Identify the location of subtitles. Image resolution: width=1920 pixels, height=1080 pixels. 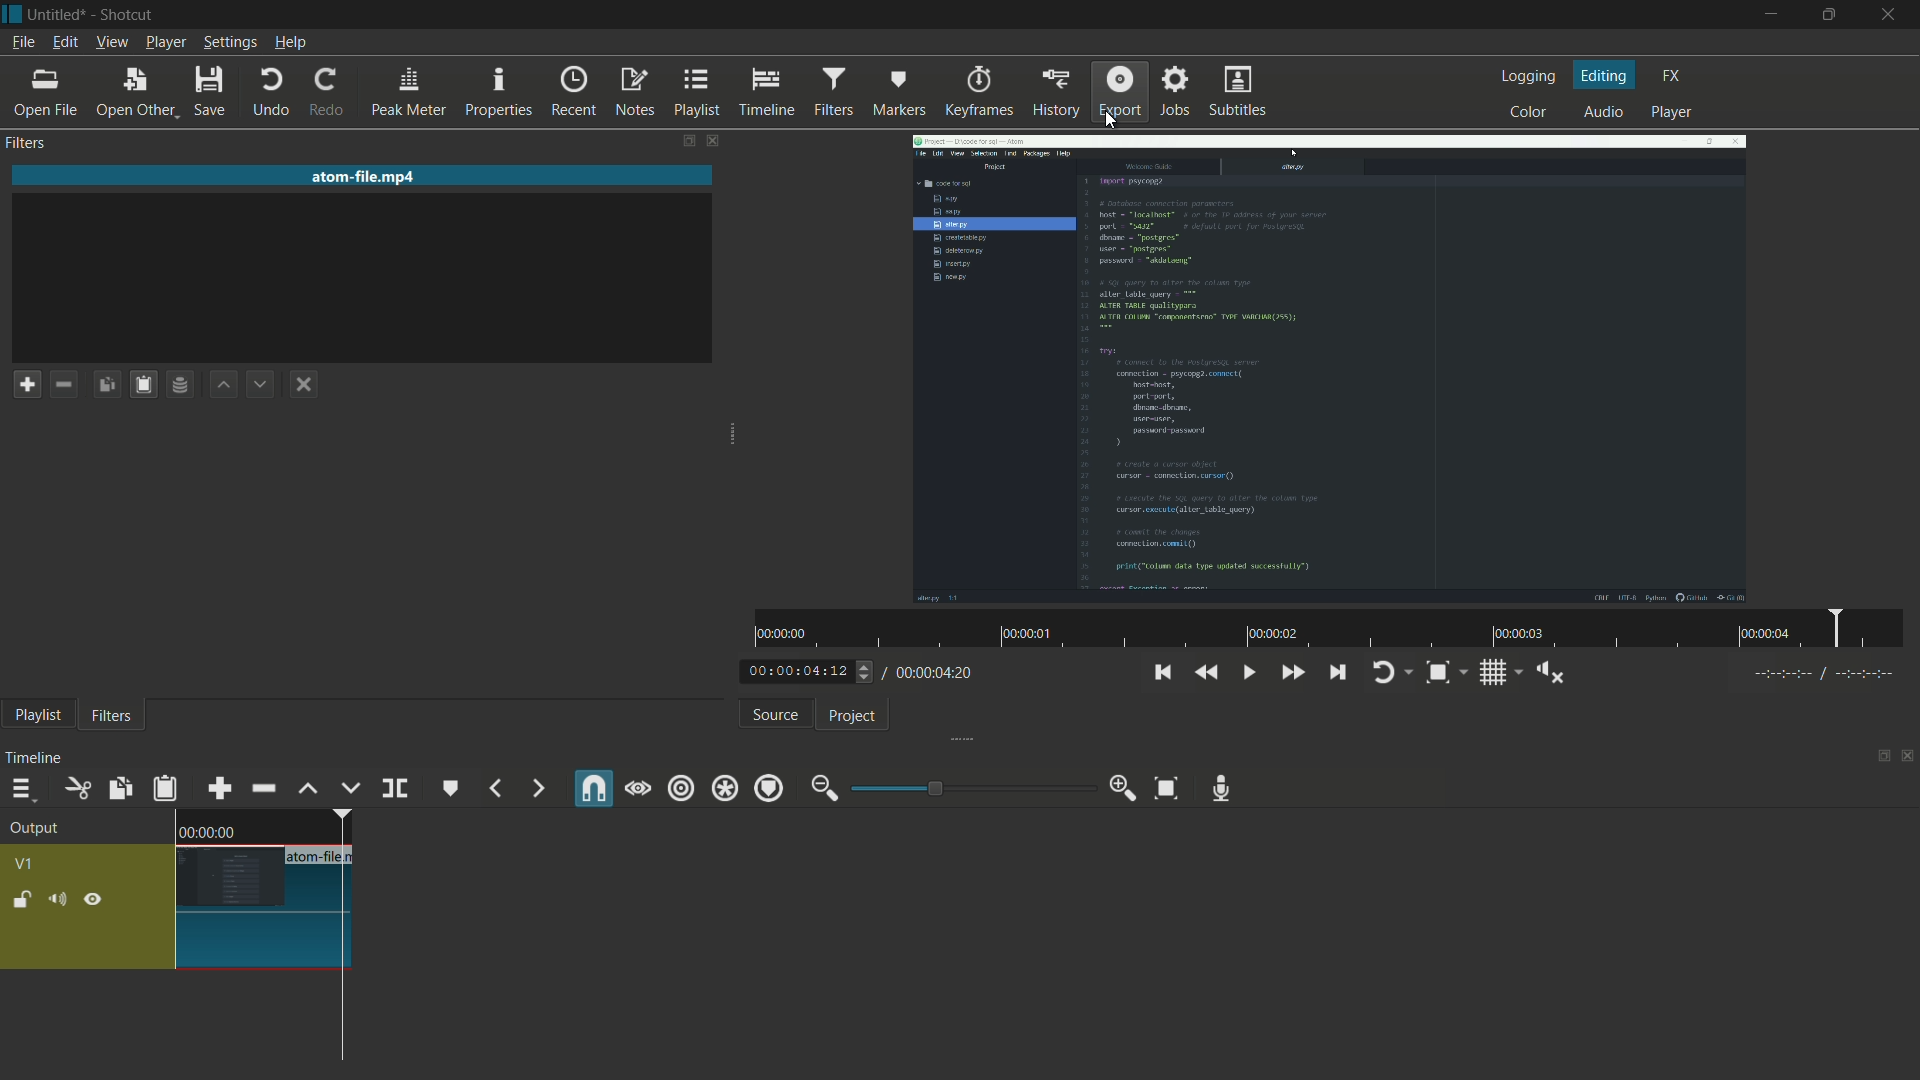
(1235, 90).